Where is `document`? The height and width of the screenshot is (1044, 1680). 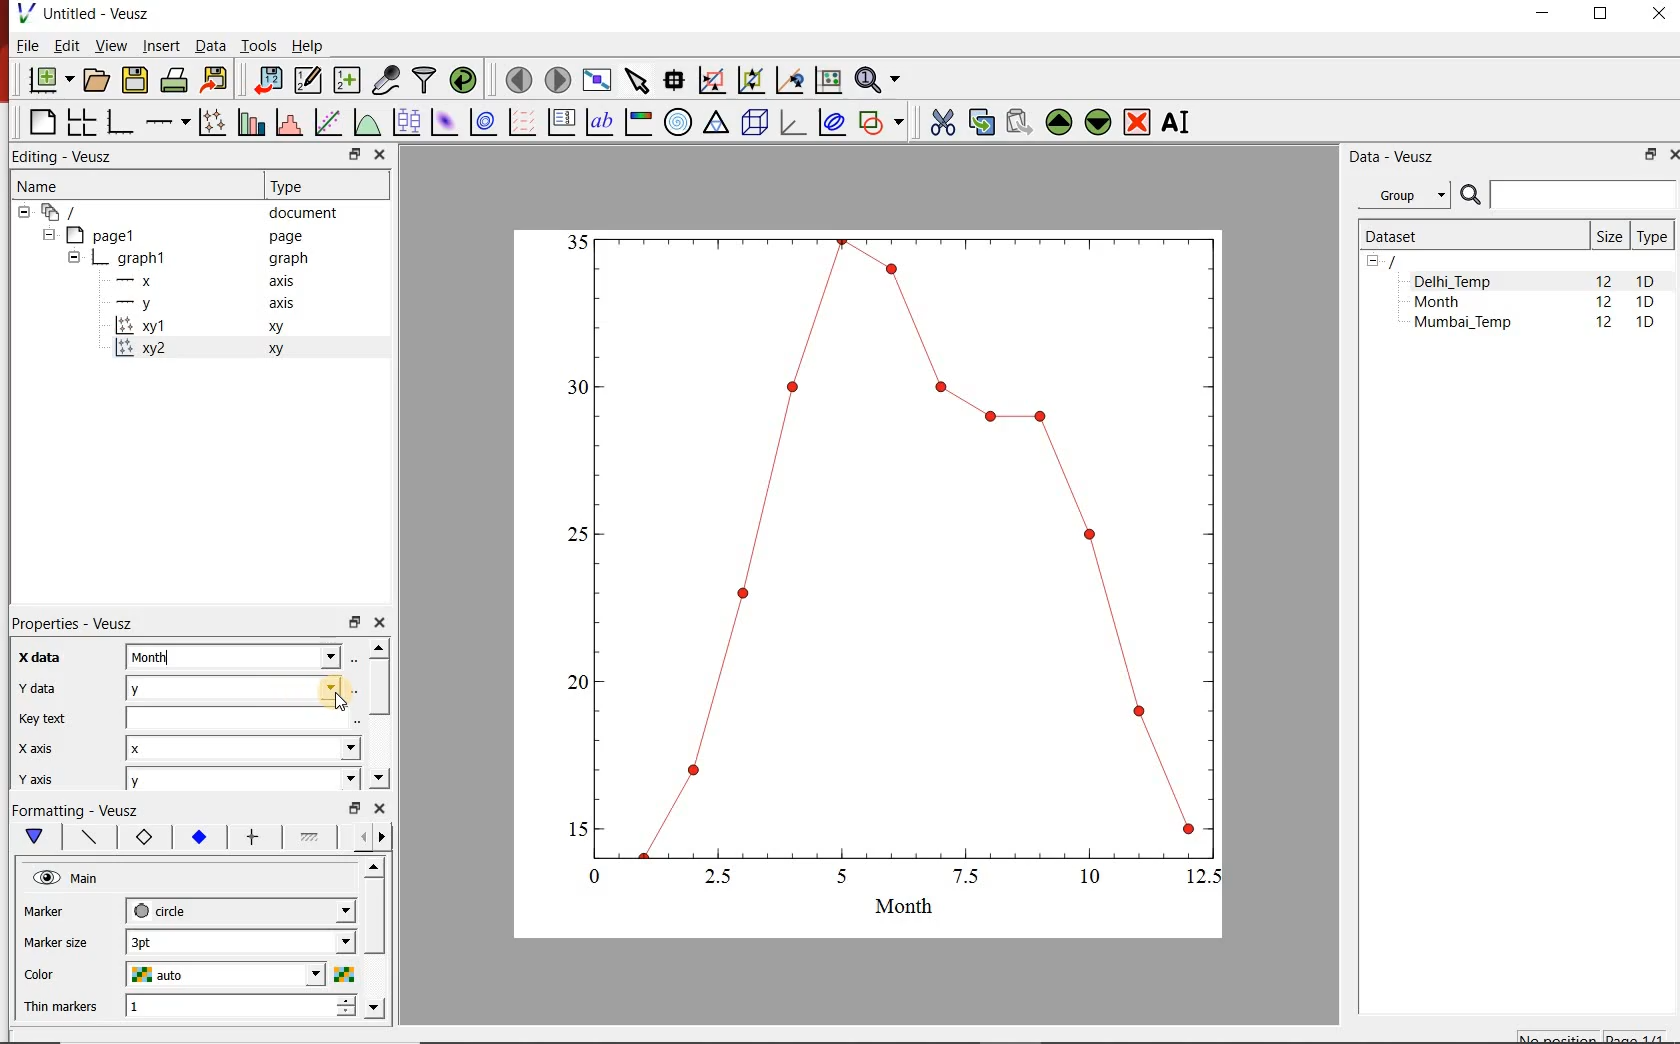 document is located at coordinates (182, 211).